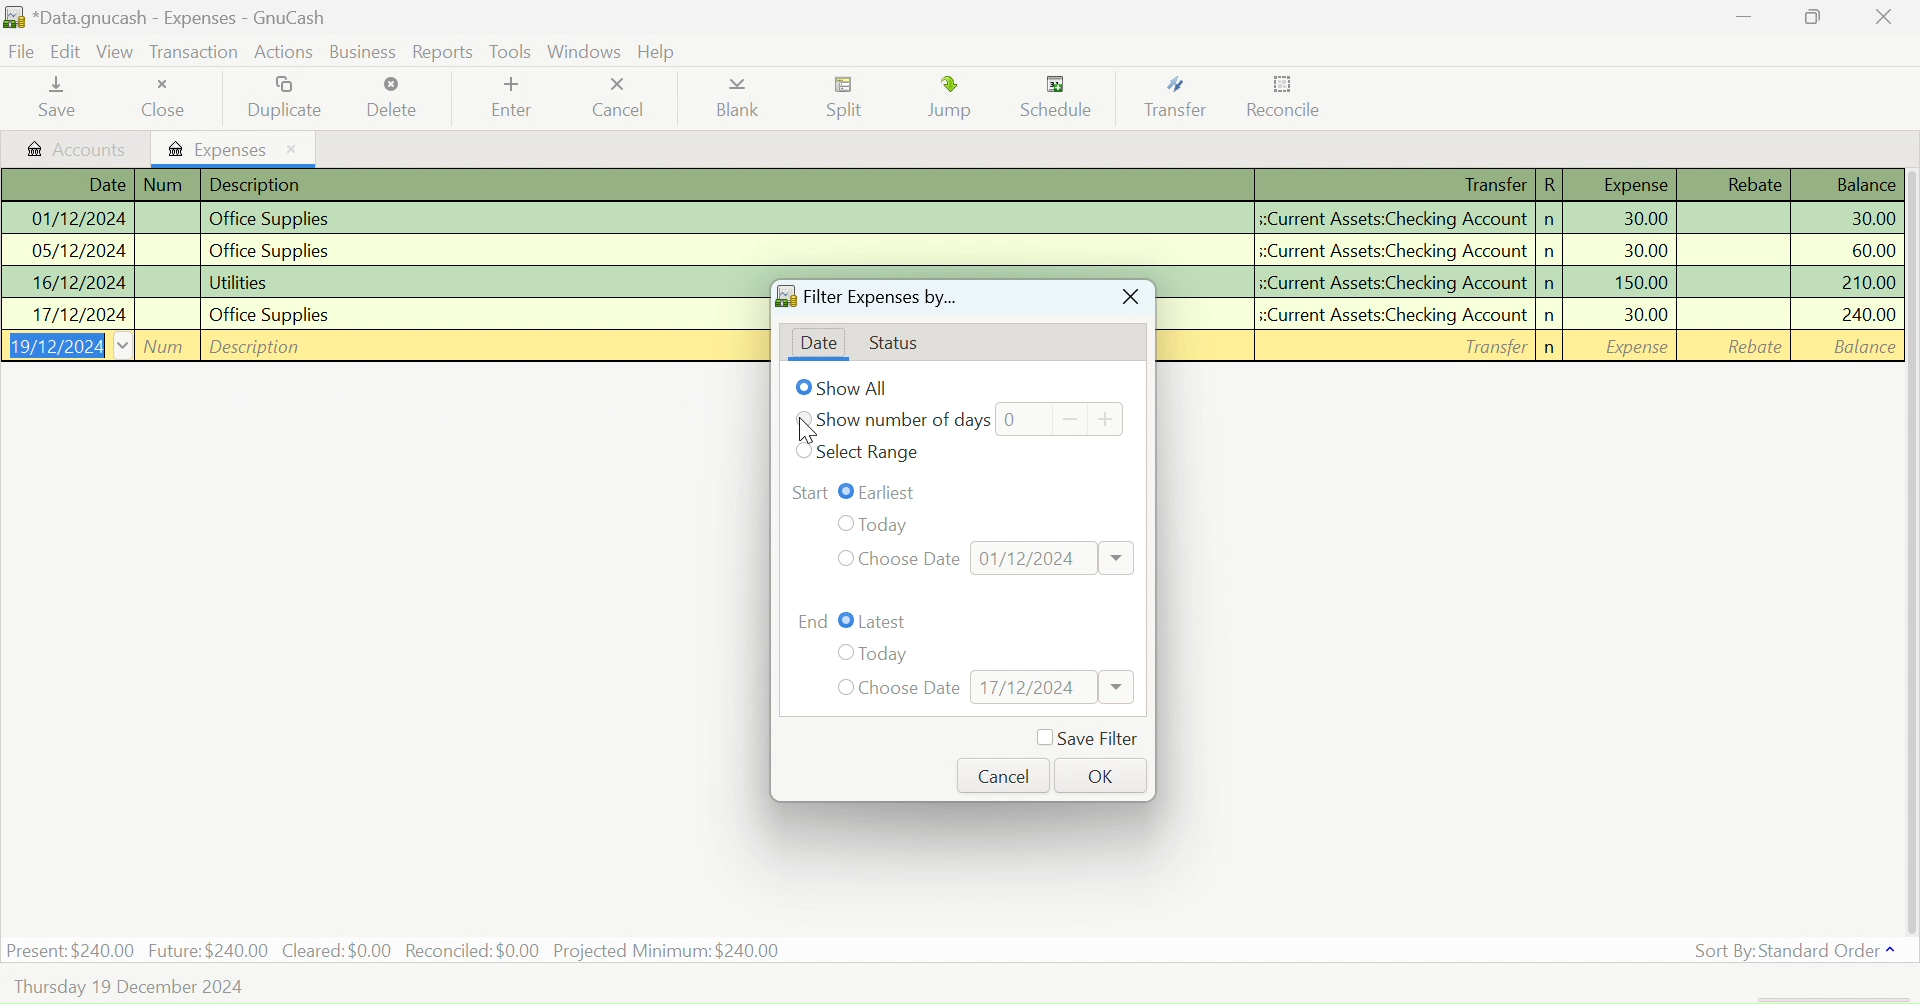  Describe the element at coordinates (866, 300) in the screenshot. I see `Filter Expenses by...` at that location.